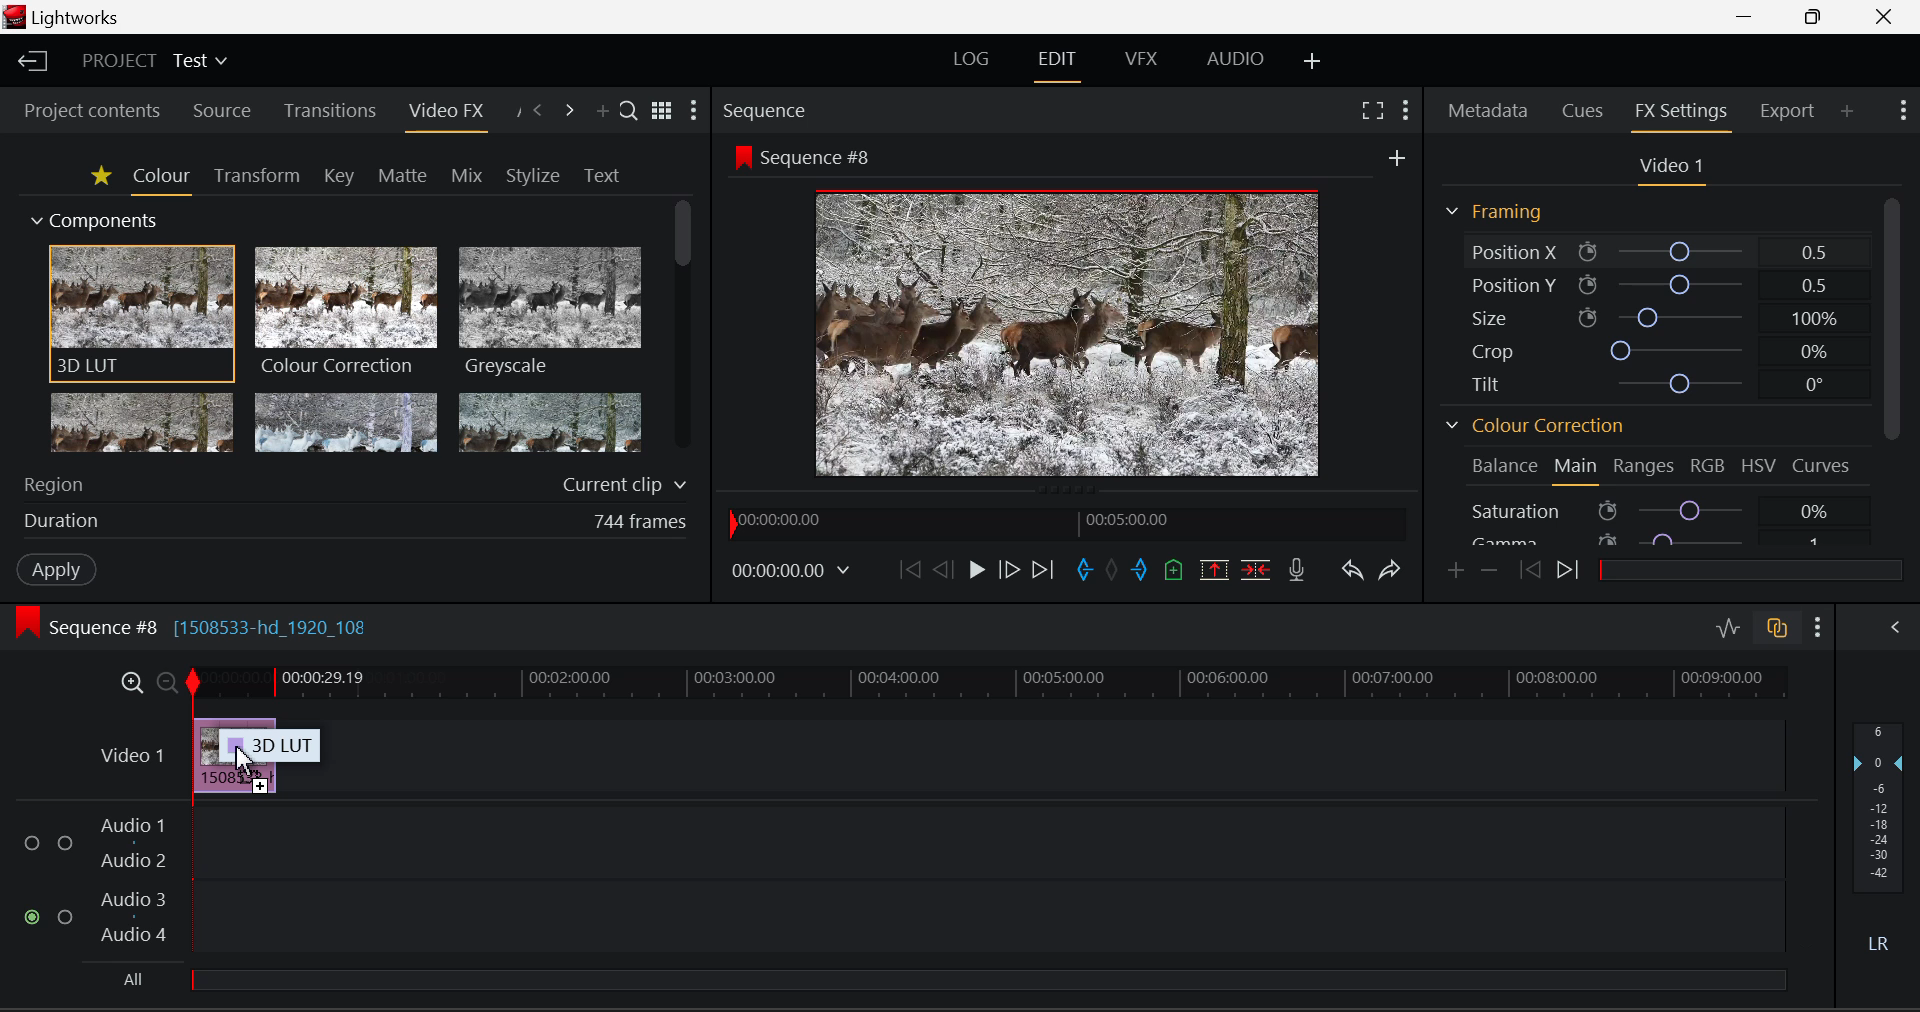 This screenshot has height=1012, width=1920. Describe the element at coordinates (136, 862) in the screenshot. I see `Audio 2` at that location.